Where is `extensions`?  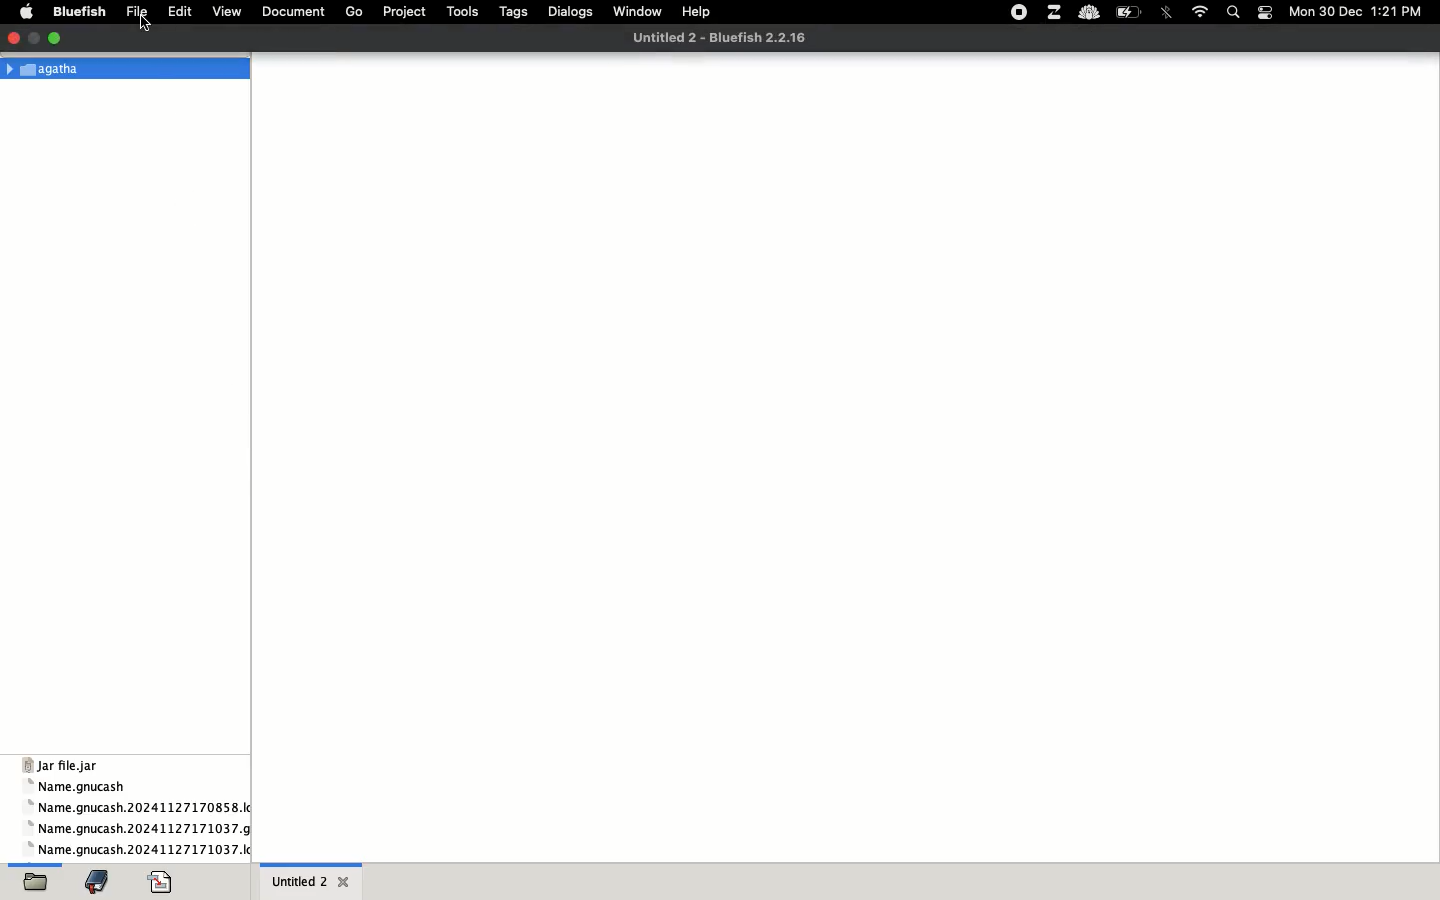 extensions is located at coordinates (1056, 12).